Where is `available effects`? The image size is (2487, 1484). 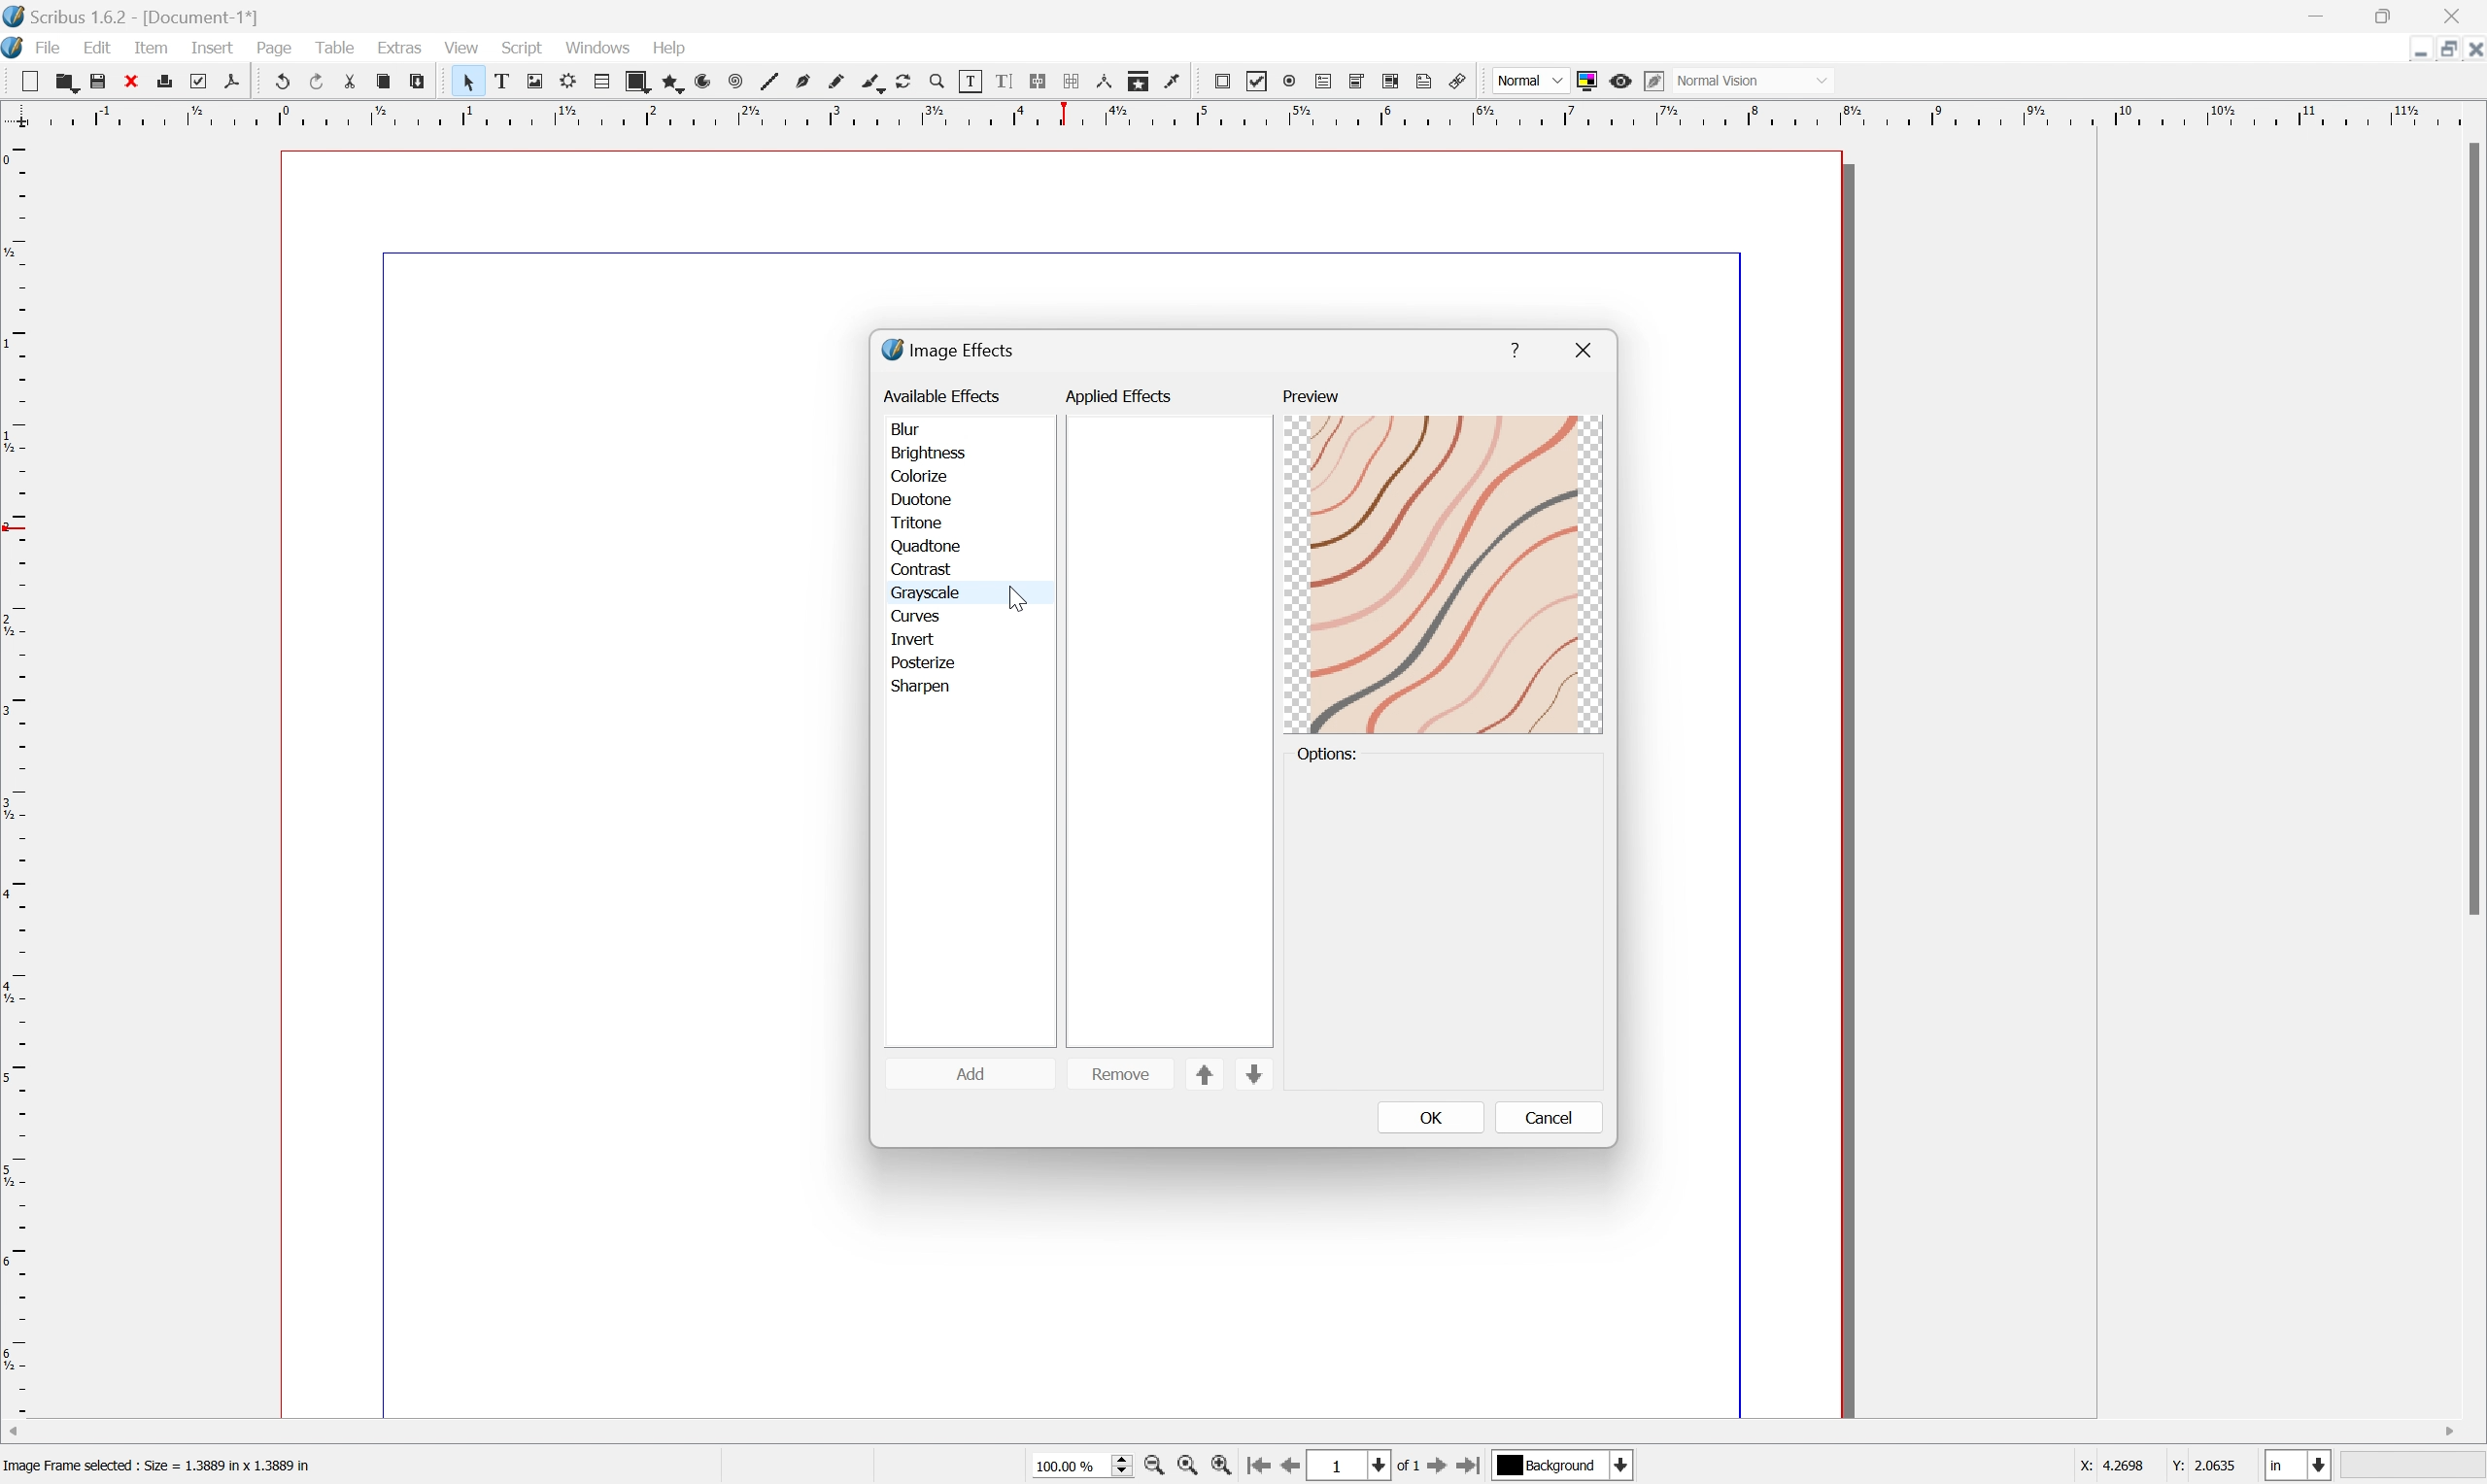 available effects is located at coordinates (944, 395).